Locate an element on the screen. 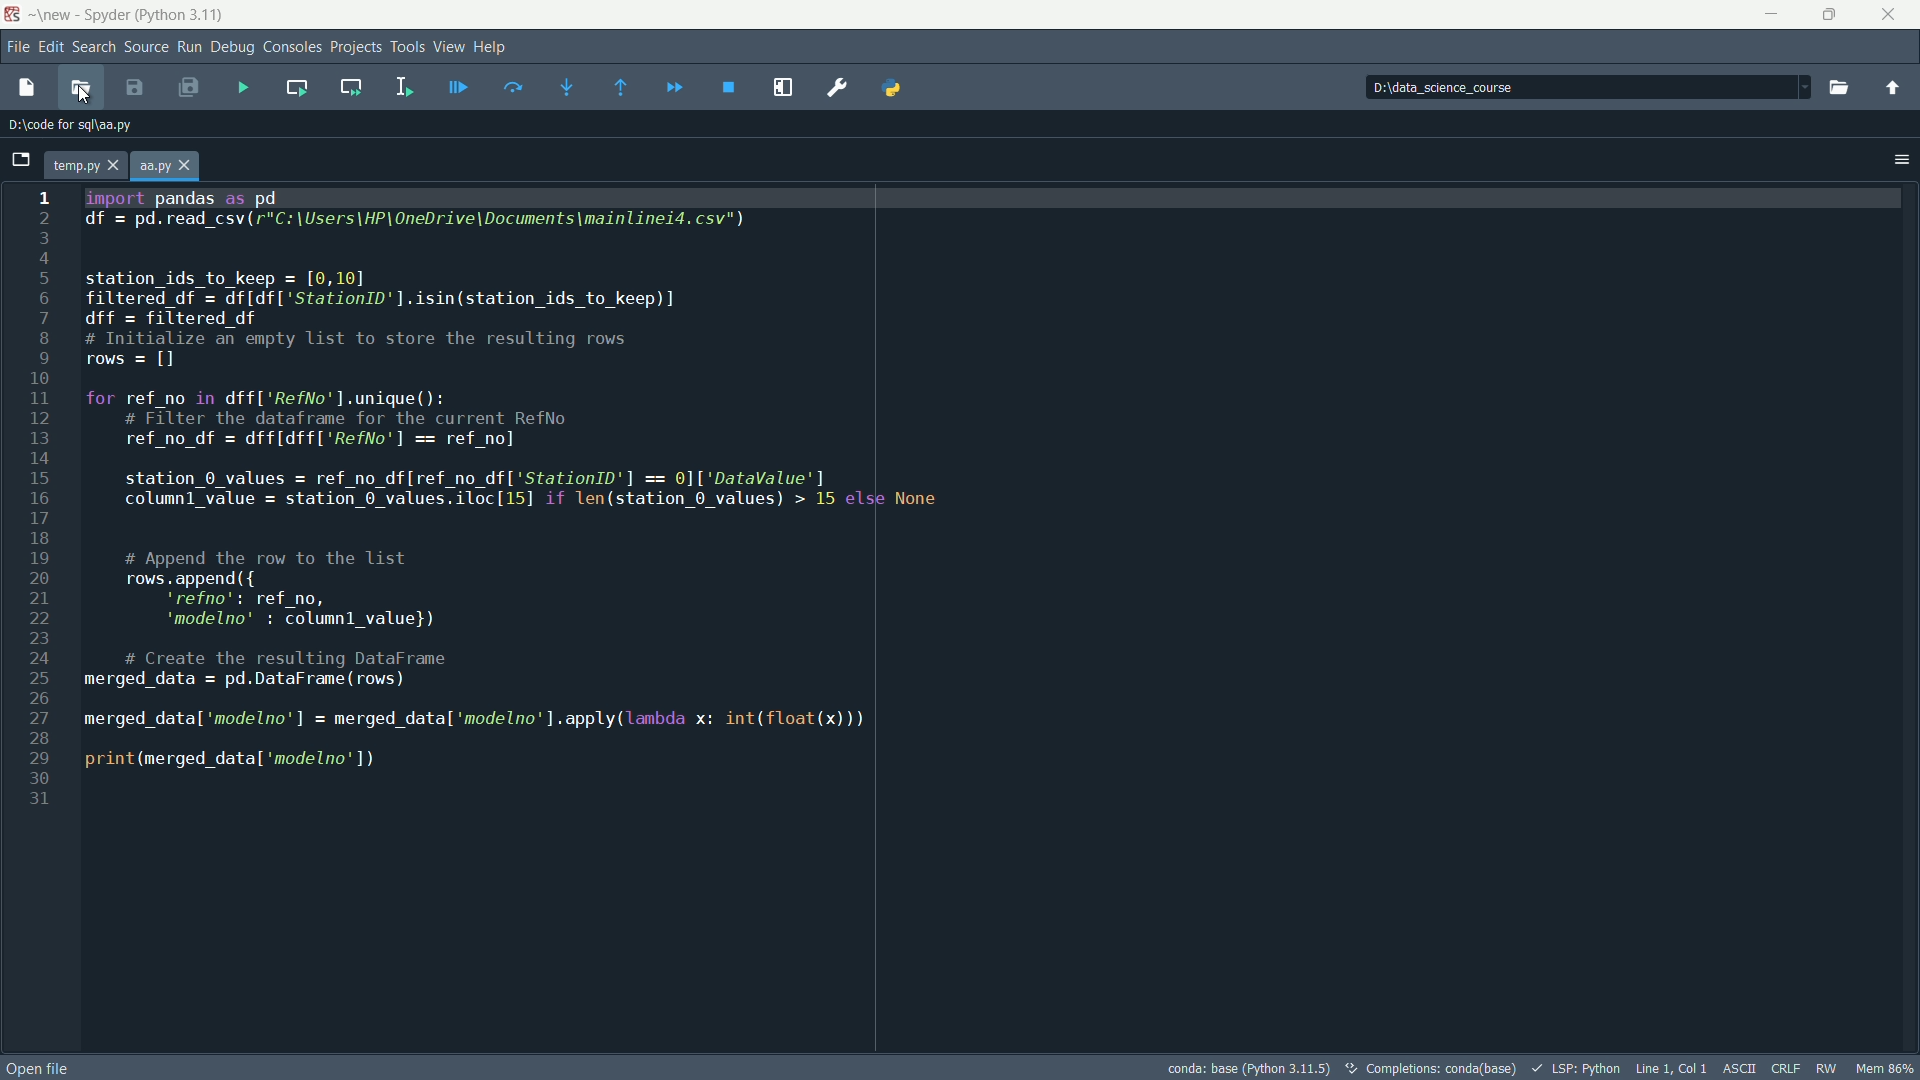  Edit menu is located at coordinates (53, 47).